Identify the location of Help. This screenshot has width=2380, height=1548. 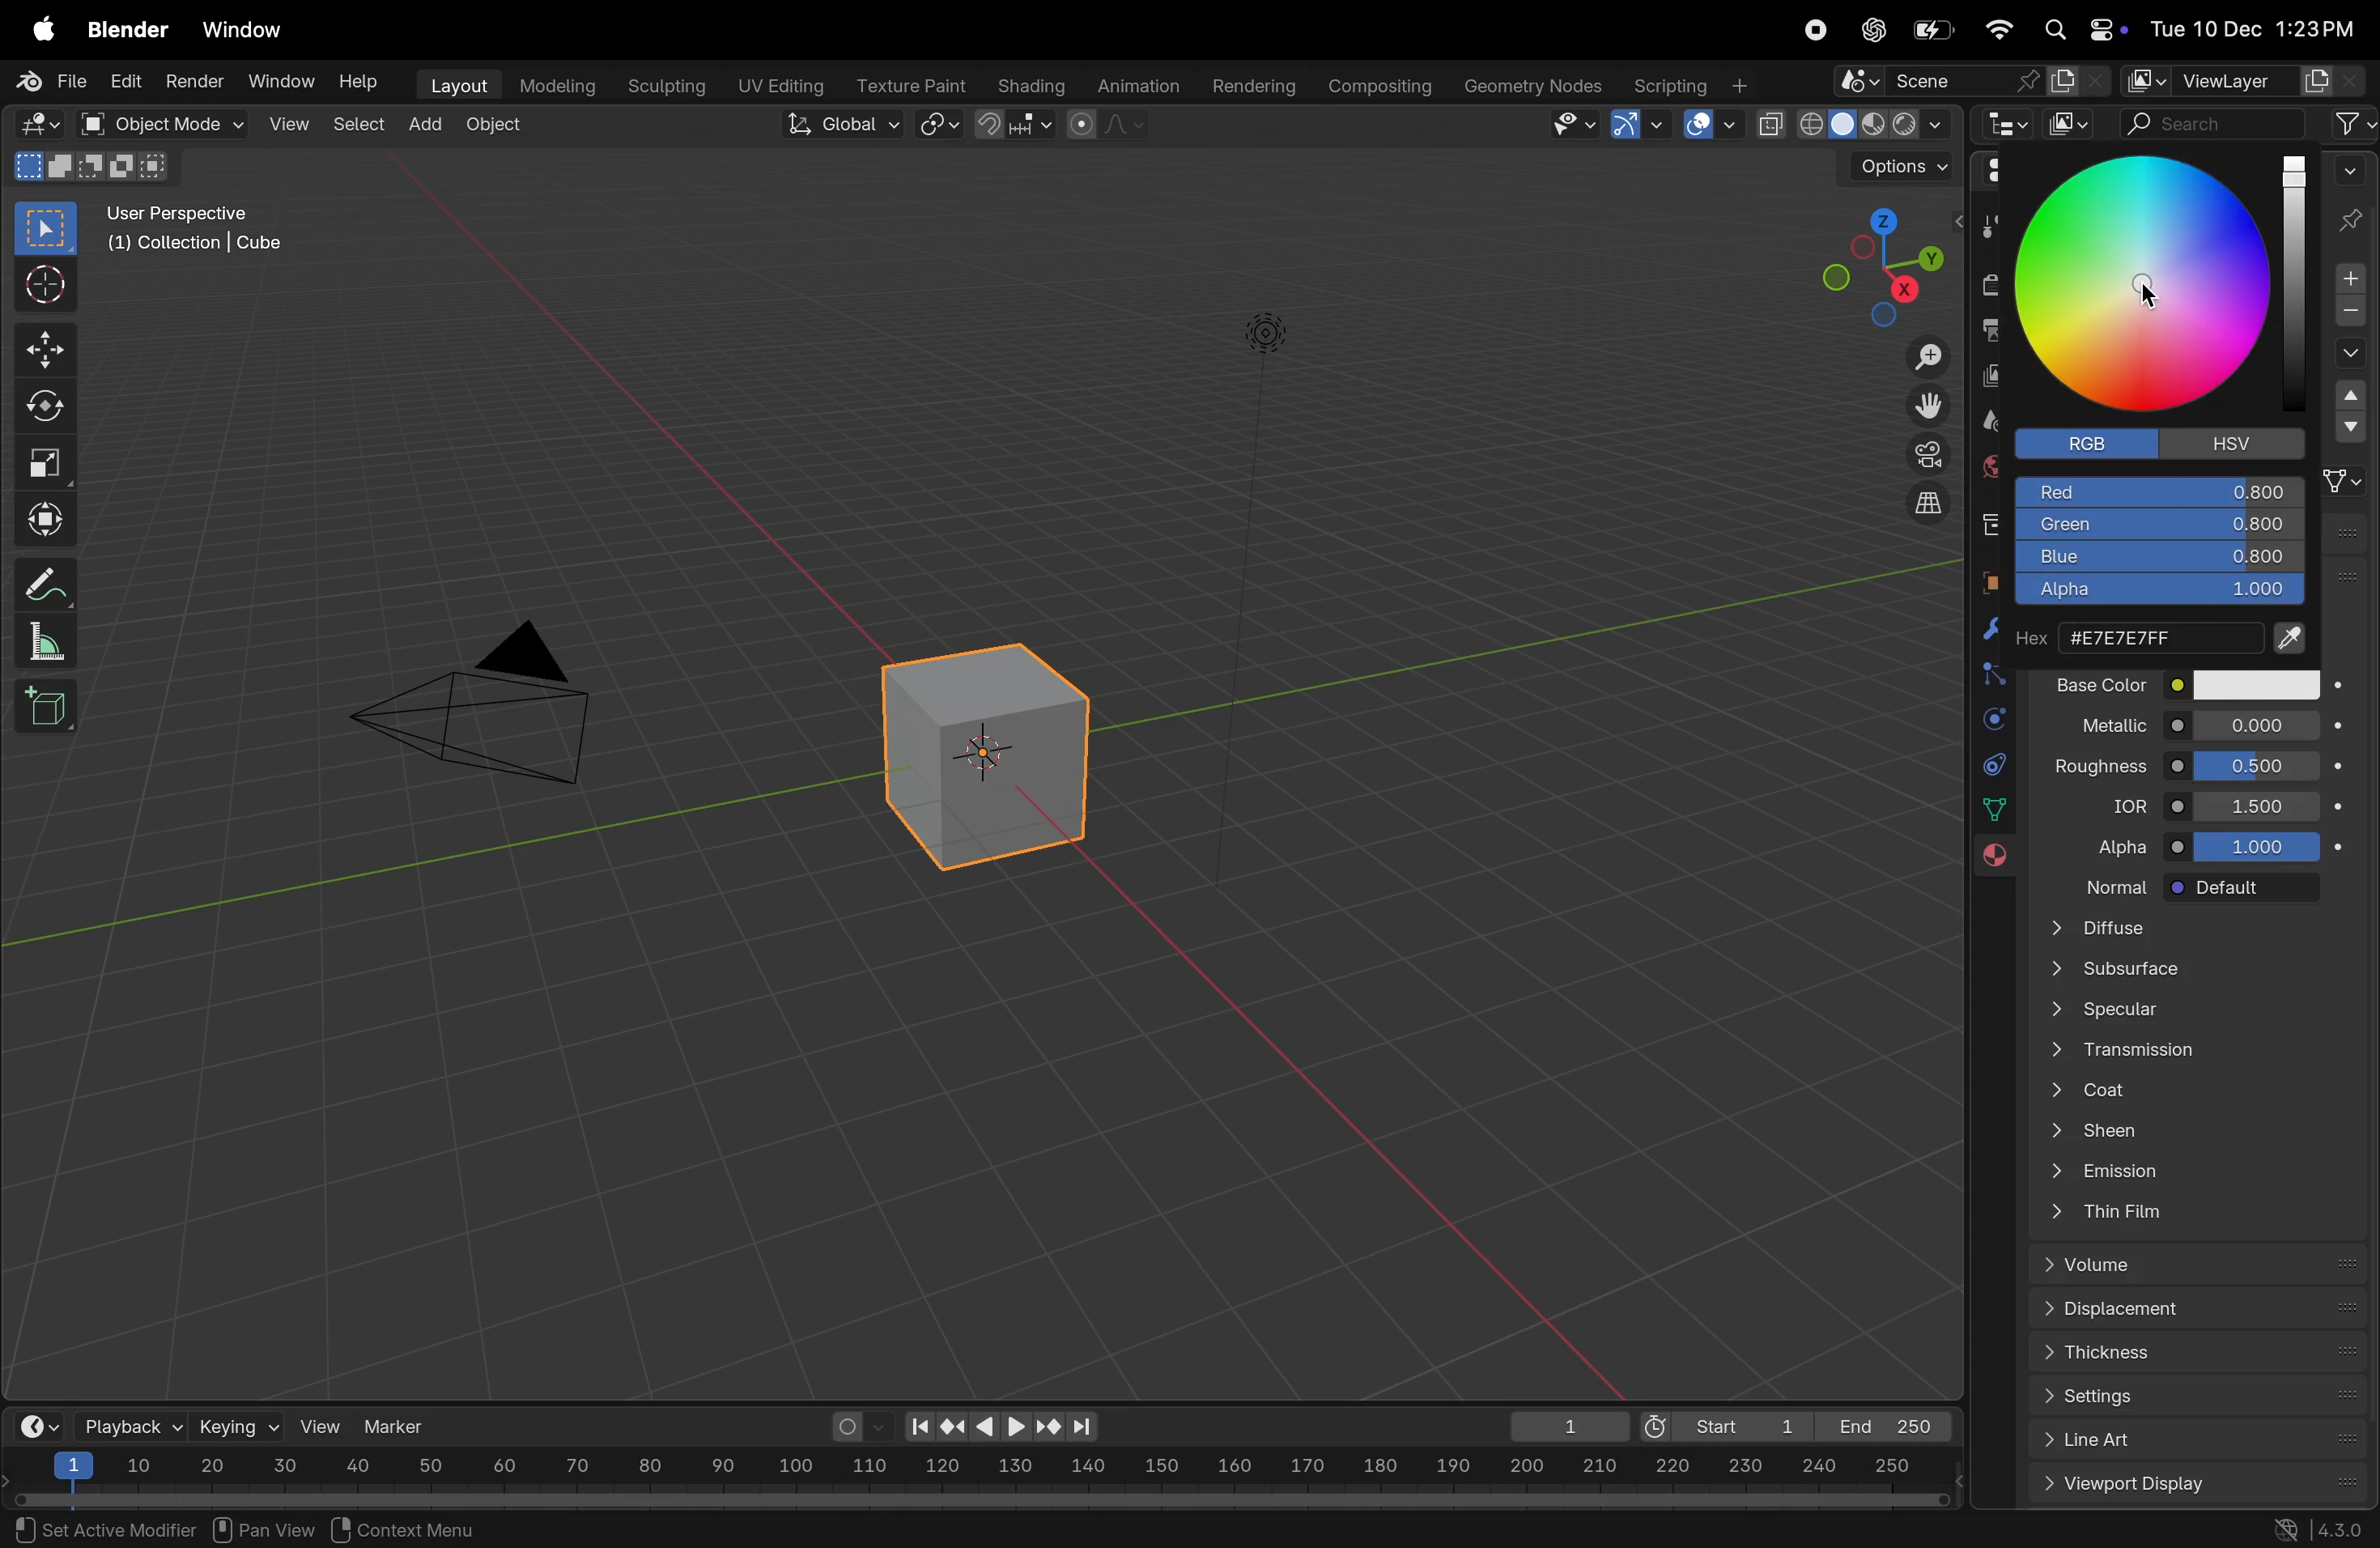
(363, 83).